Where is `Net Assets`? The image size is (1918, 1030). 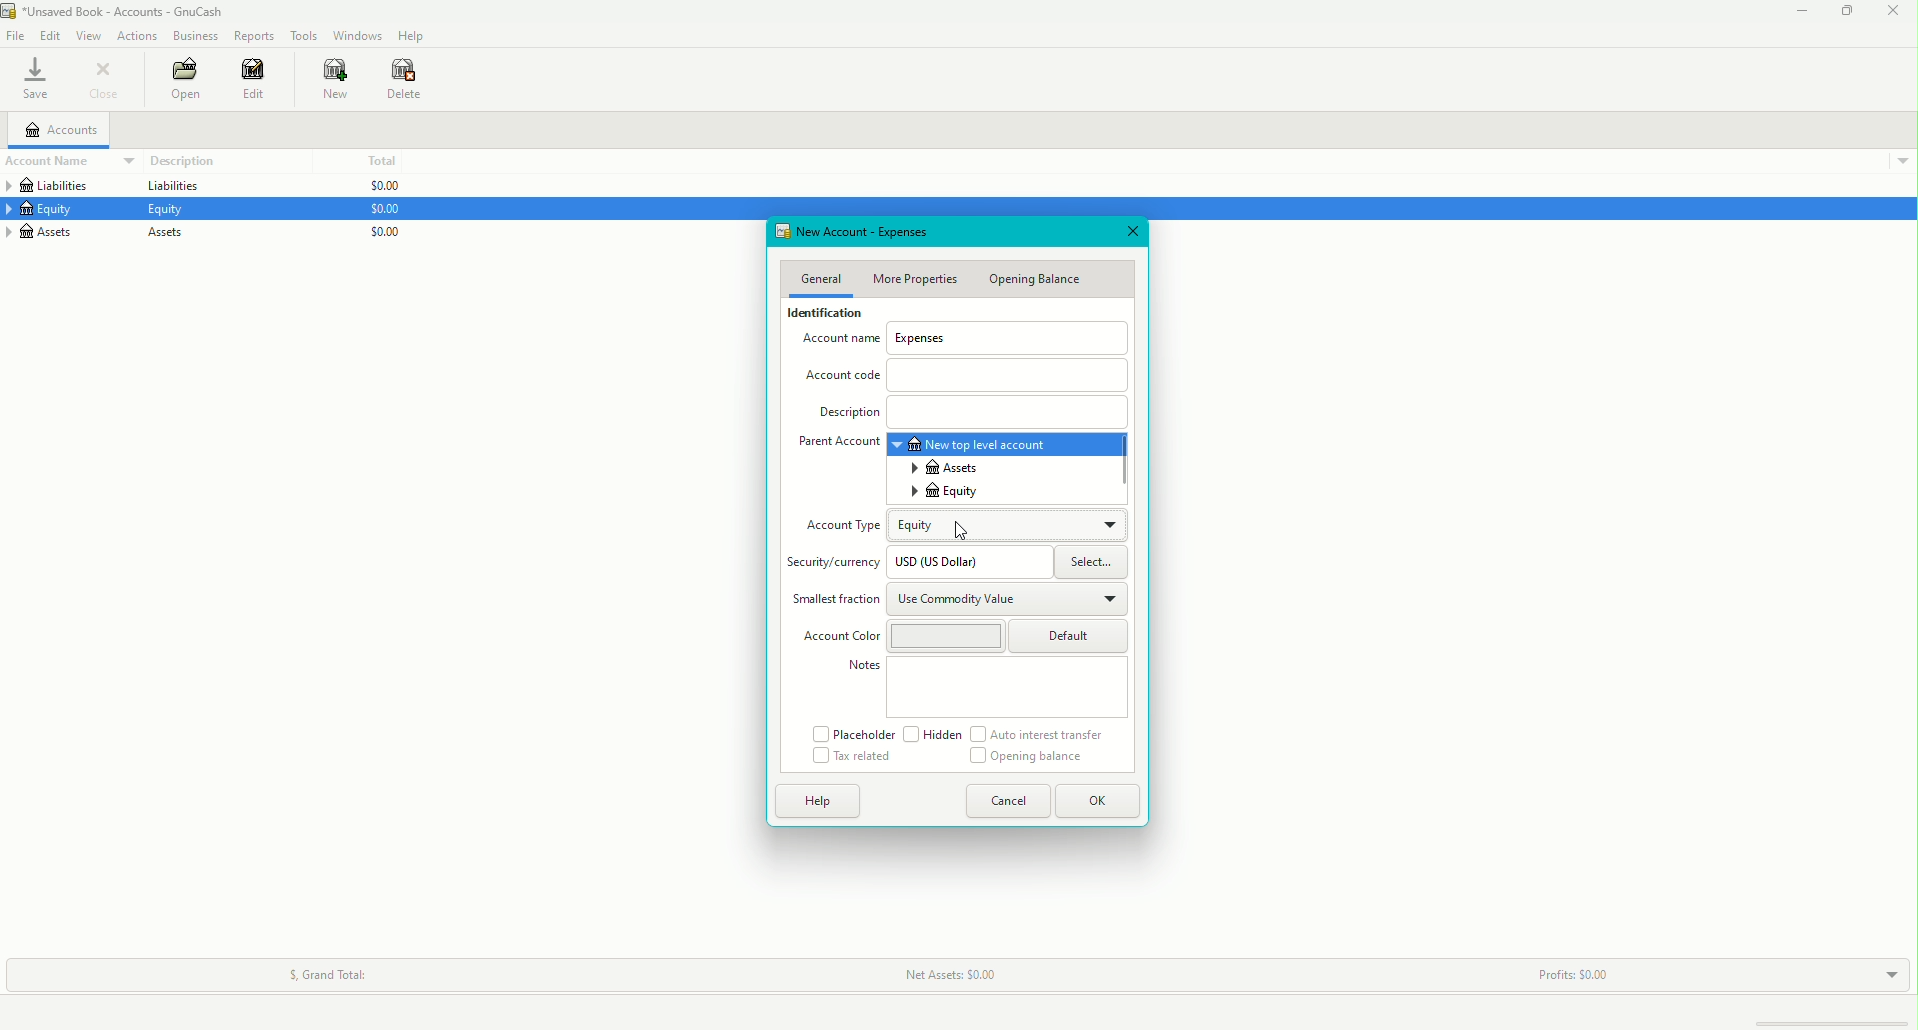
Net Assets is located at coordinates (946, 975).